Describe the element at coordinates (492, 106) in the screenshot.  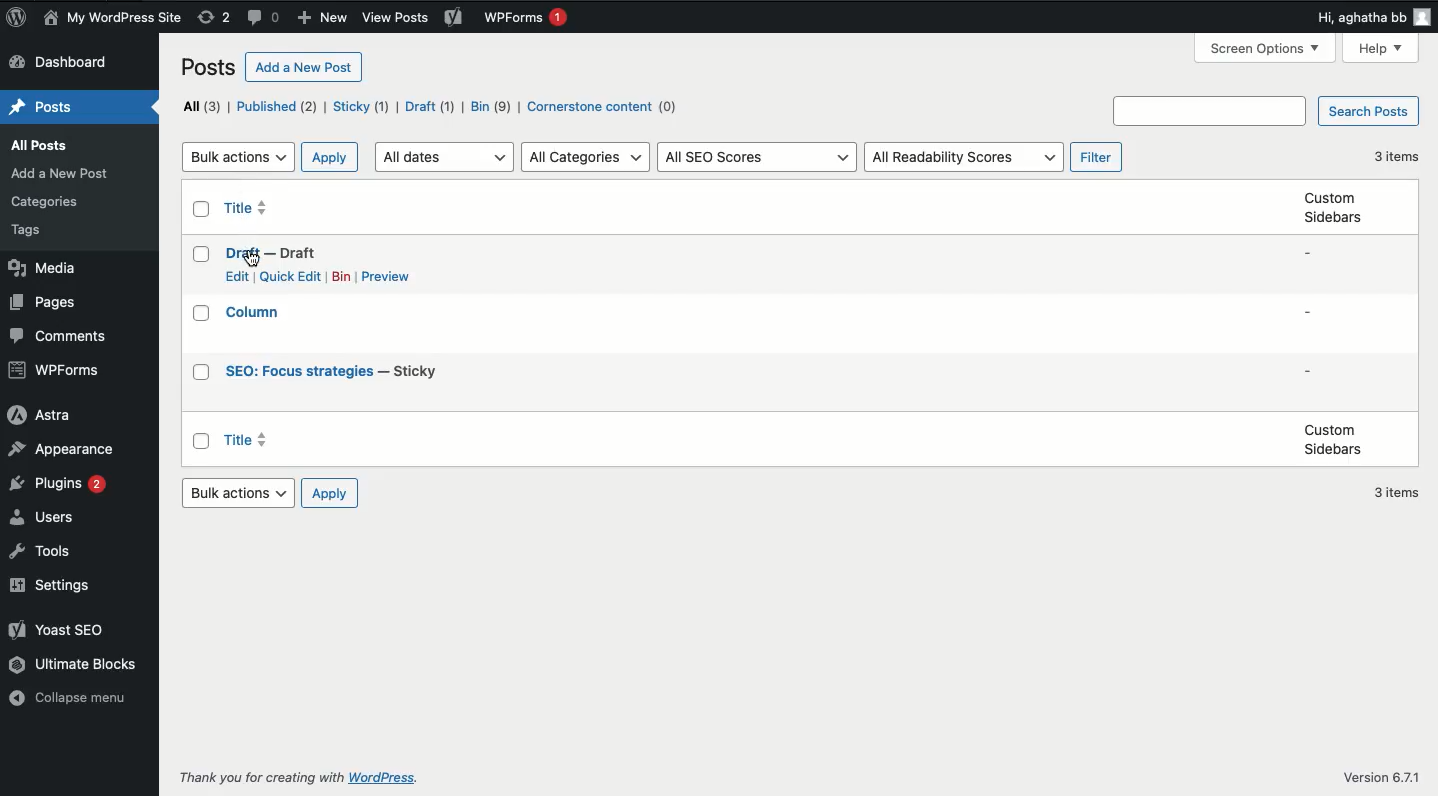
I see `Bin` at that location.